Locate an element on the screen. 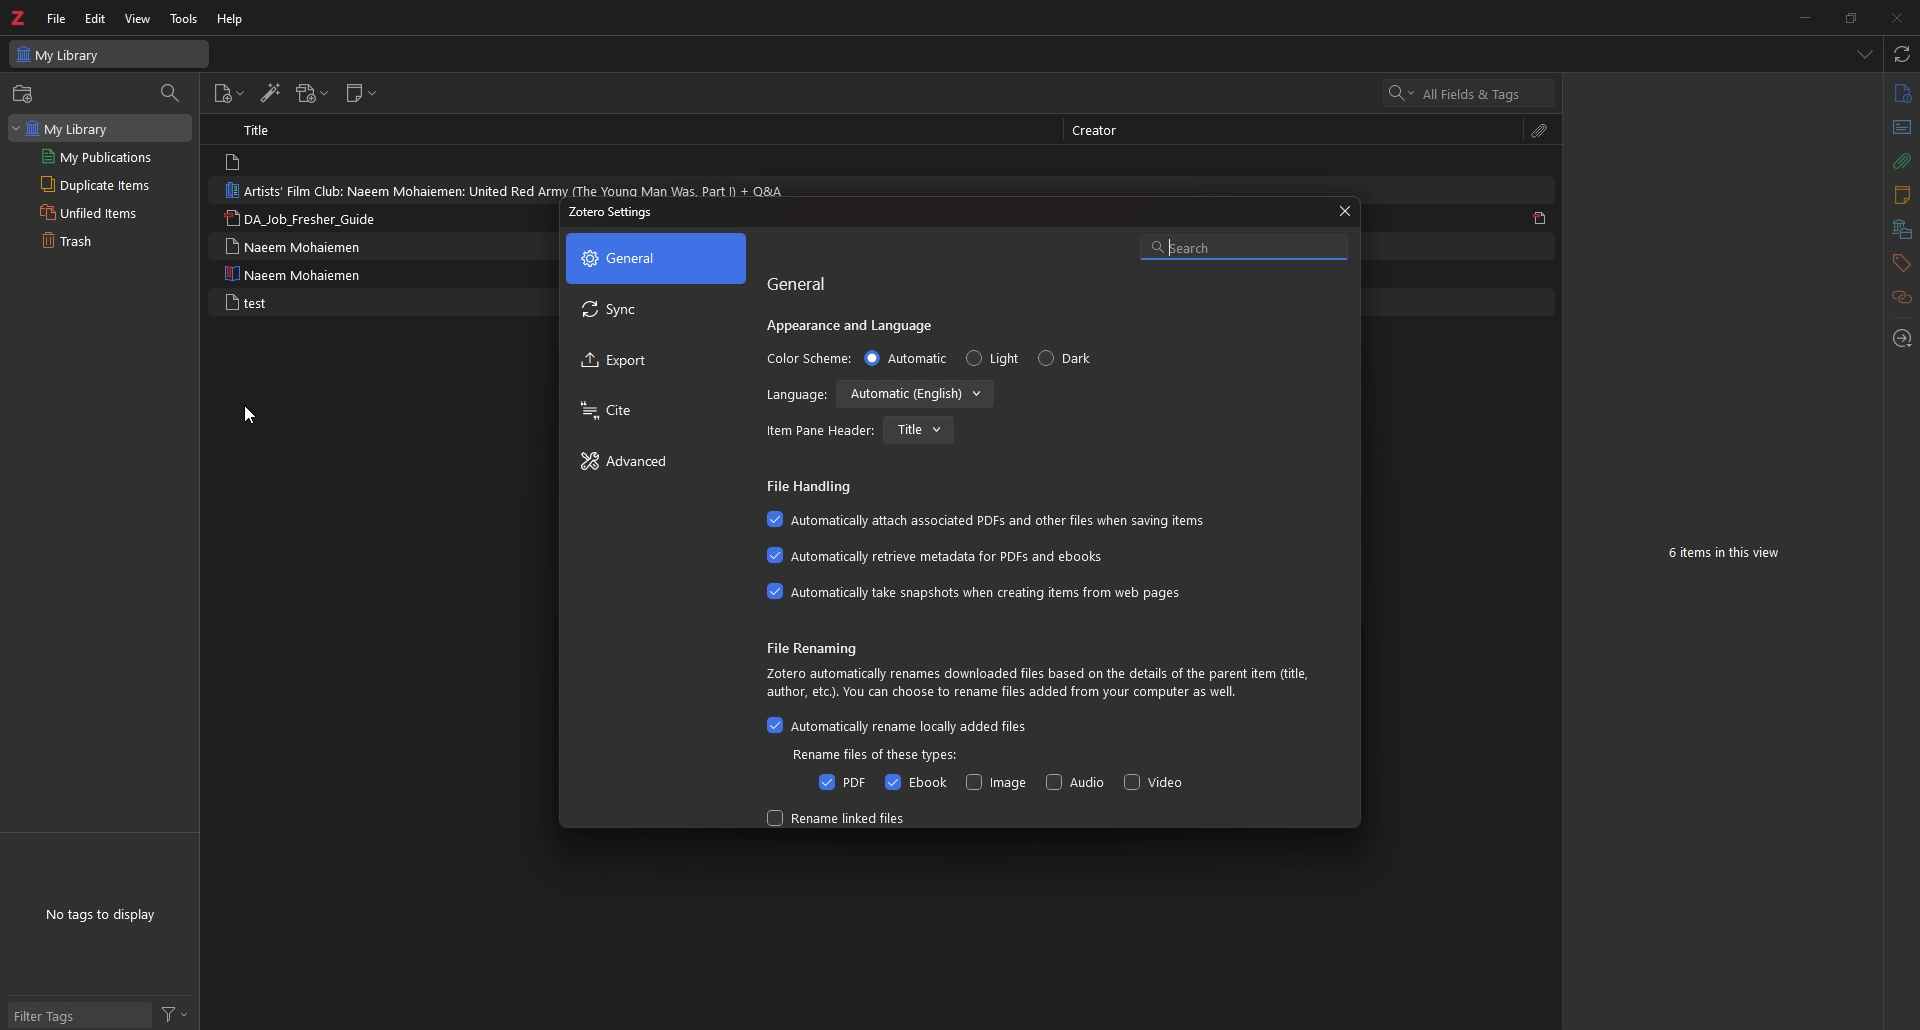 This screenshot has height=1030, width=1920. minimize is located at coordinates (1803, 17).